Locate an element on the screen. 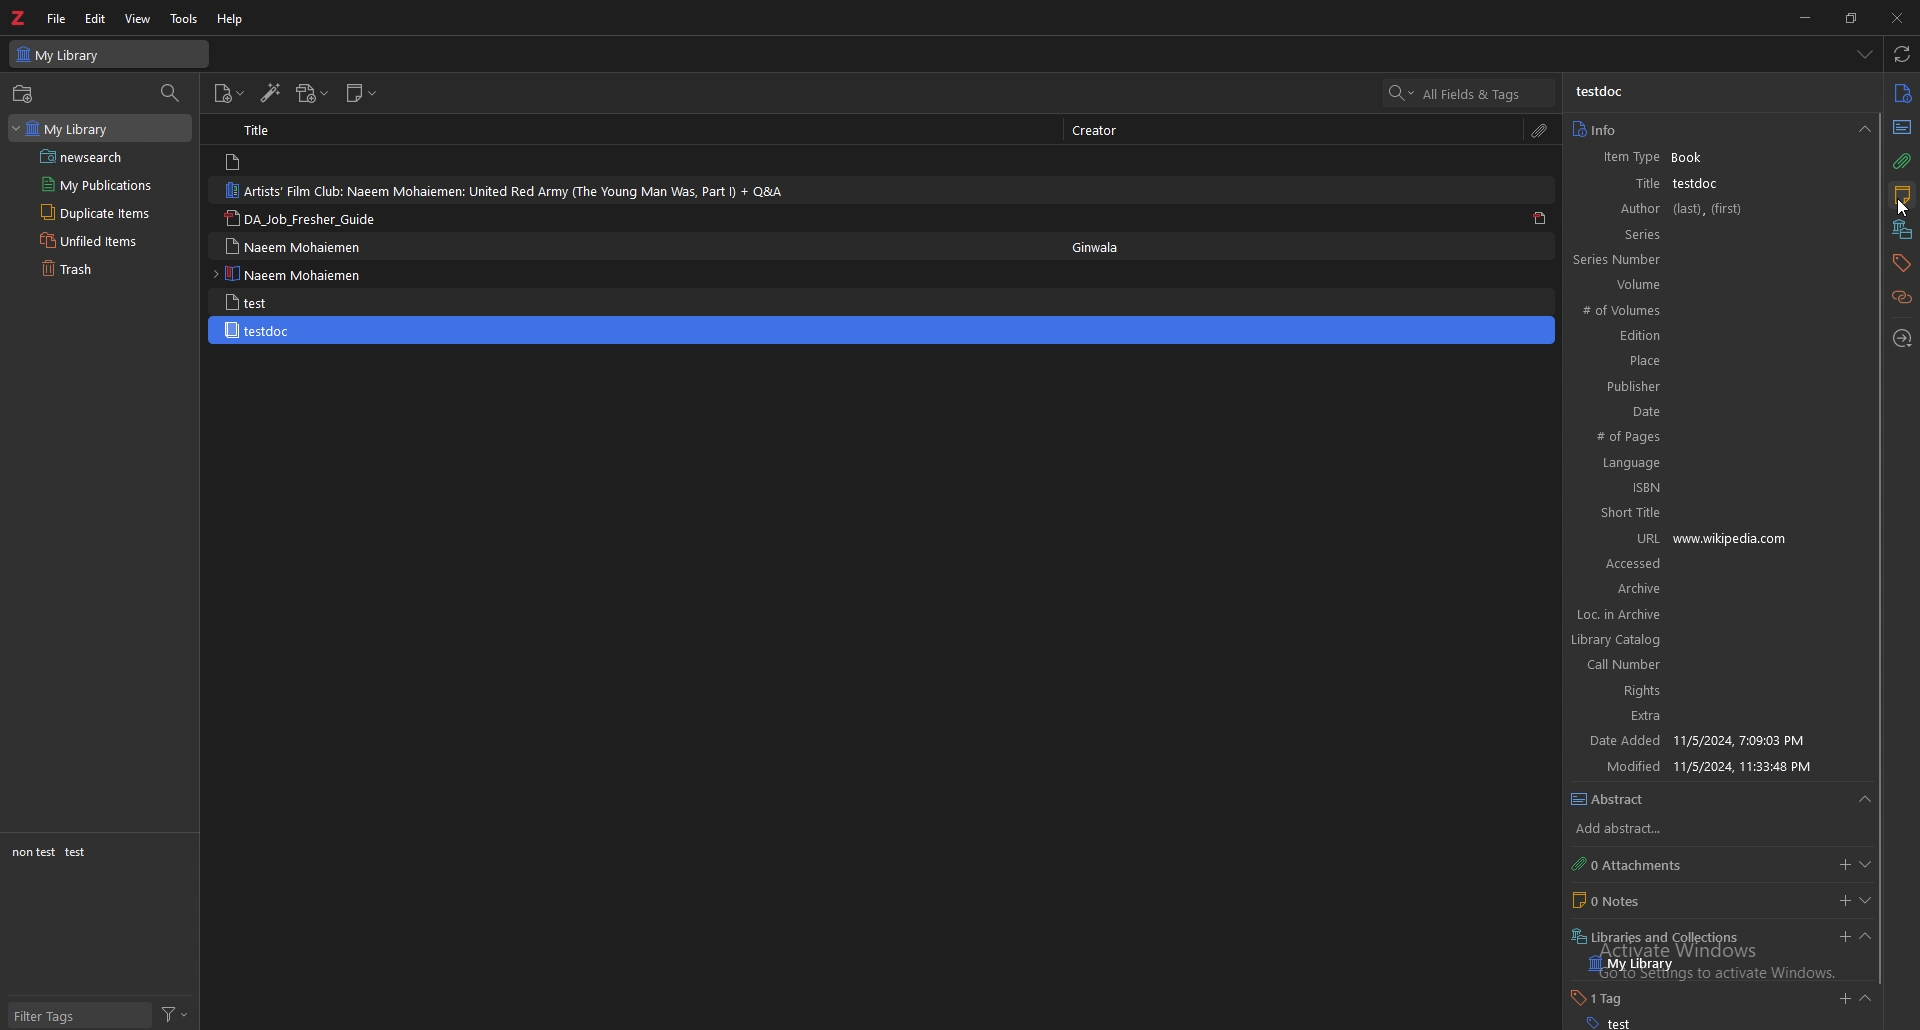 The width and height of the screenshot is (1920, 1030). testdoc is located at coordinates (1606, 93).